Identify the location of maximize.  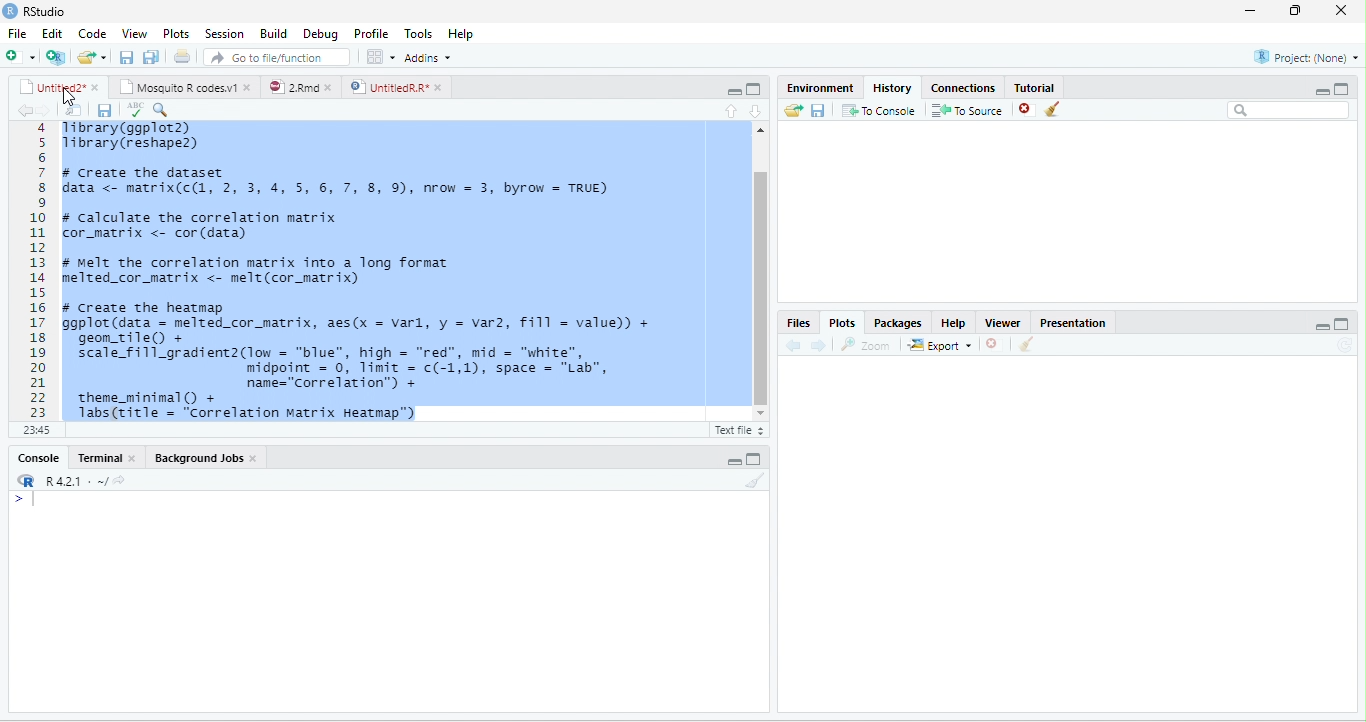
(753, 89).